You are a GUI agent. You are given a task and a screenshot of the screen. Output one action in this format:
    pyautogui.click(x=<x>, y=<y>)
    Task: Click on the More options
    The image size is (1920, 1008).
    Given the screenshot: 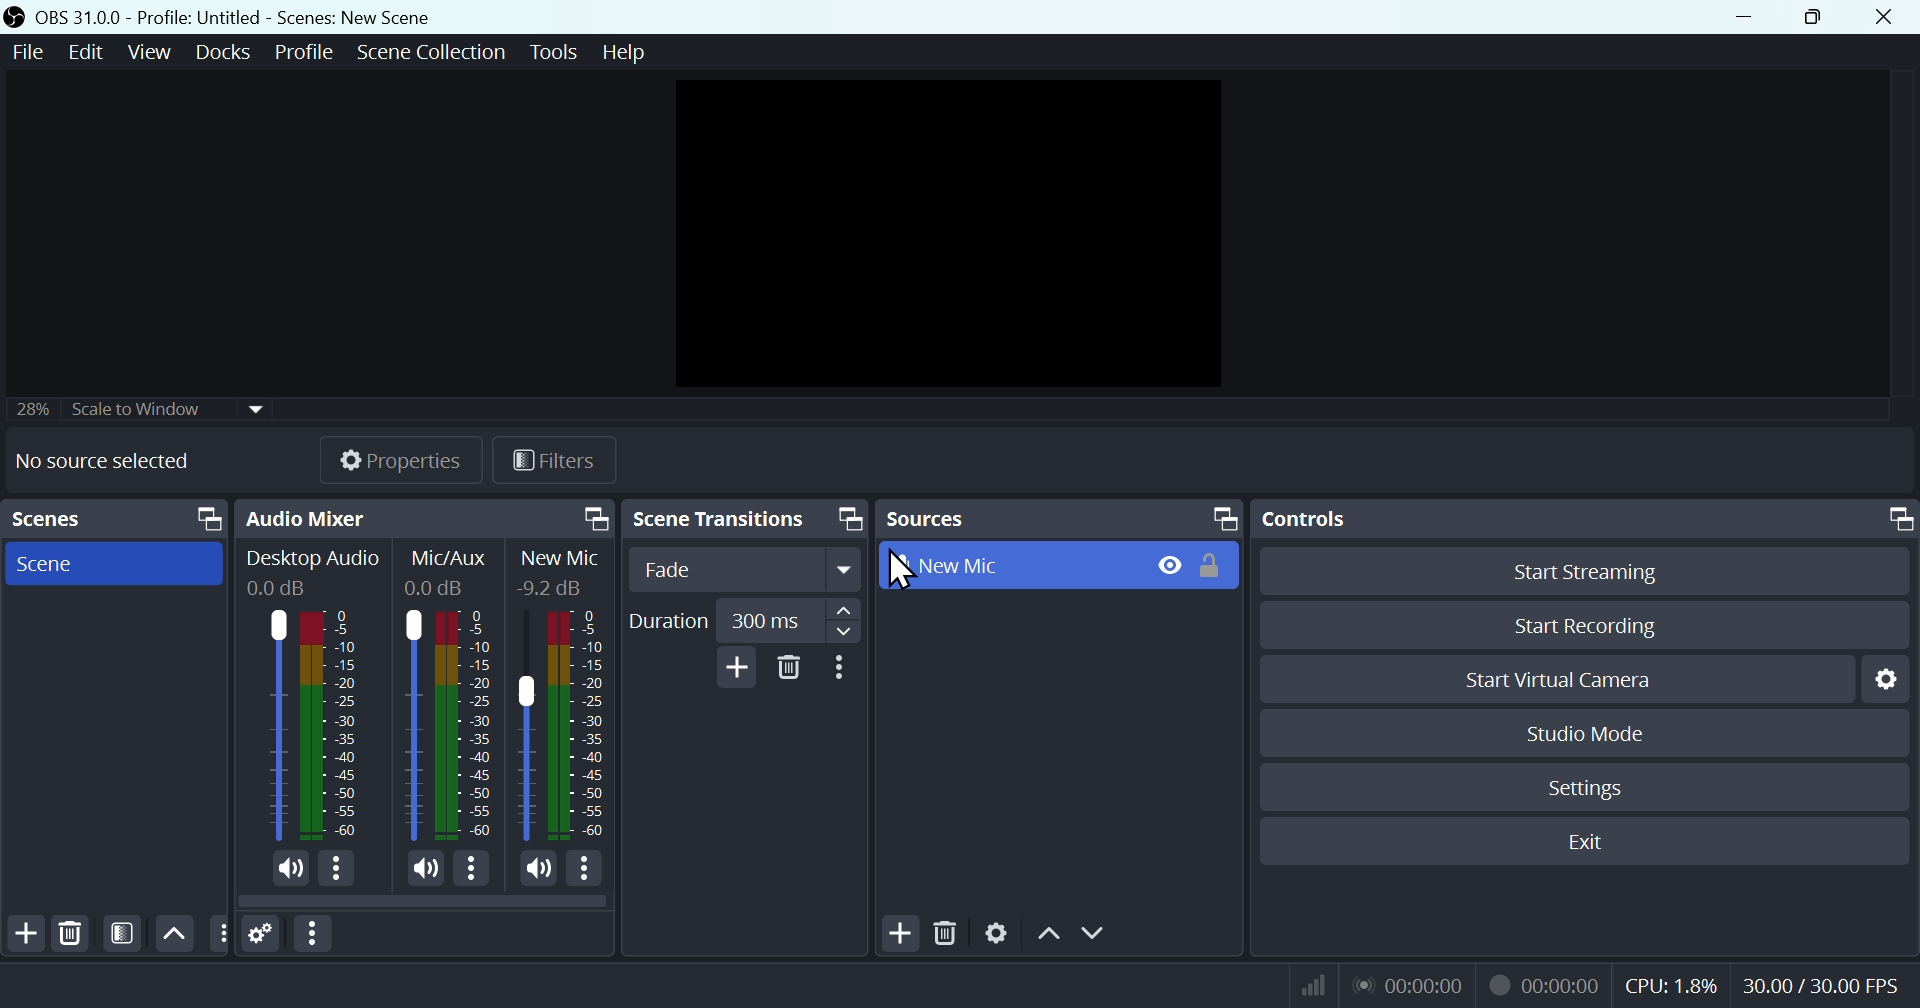 What is the action you would take?
    pyautogui.click(x=313, y=933)
    